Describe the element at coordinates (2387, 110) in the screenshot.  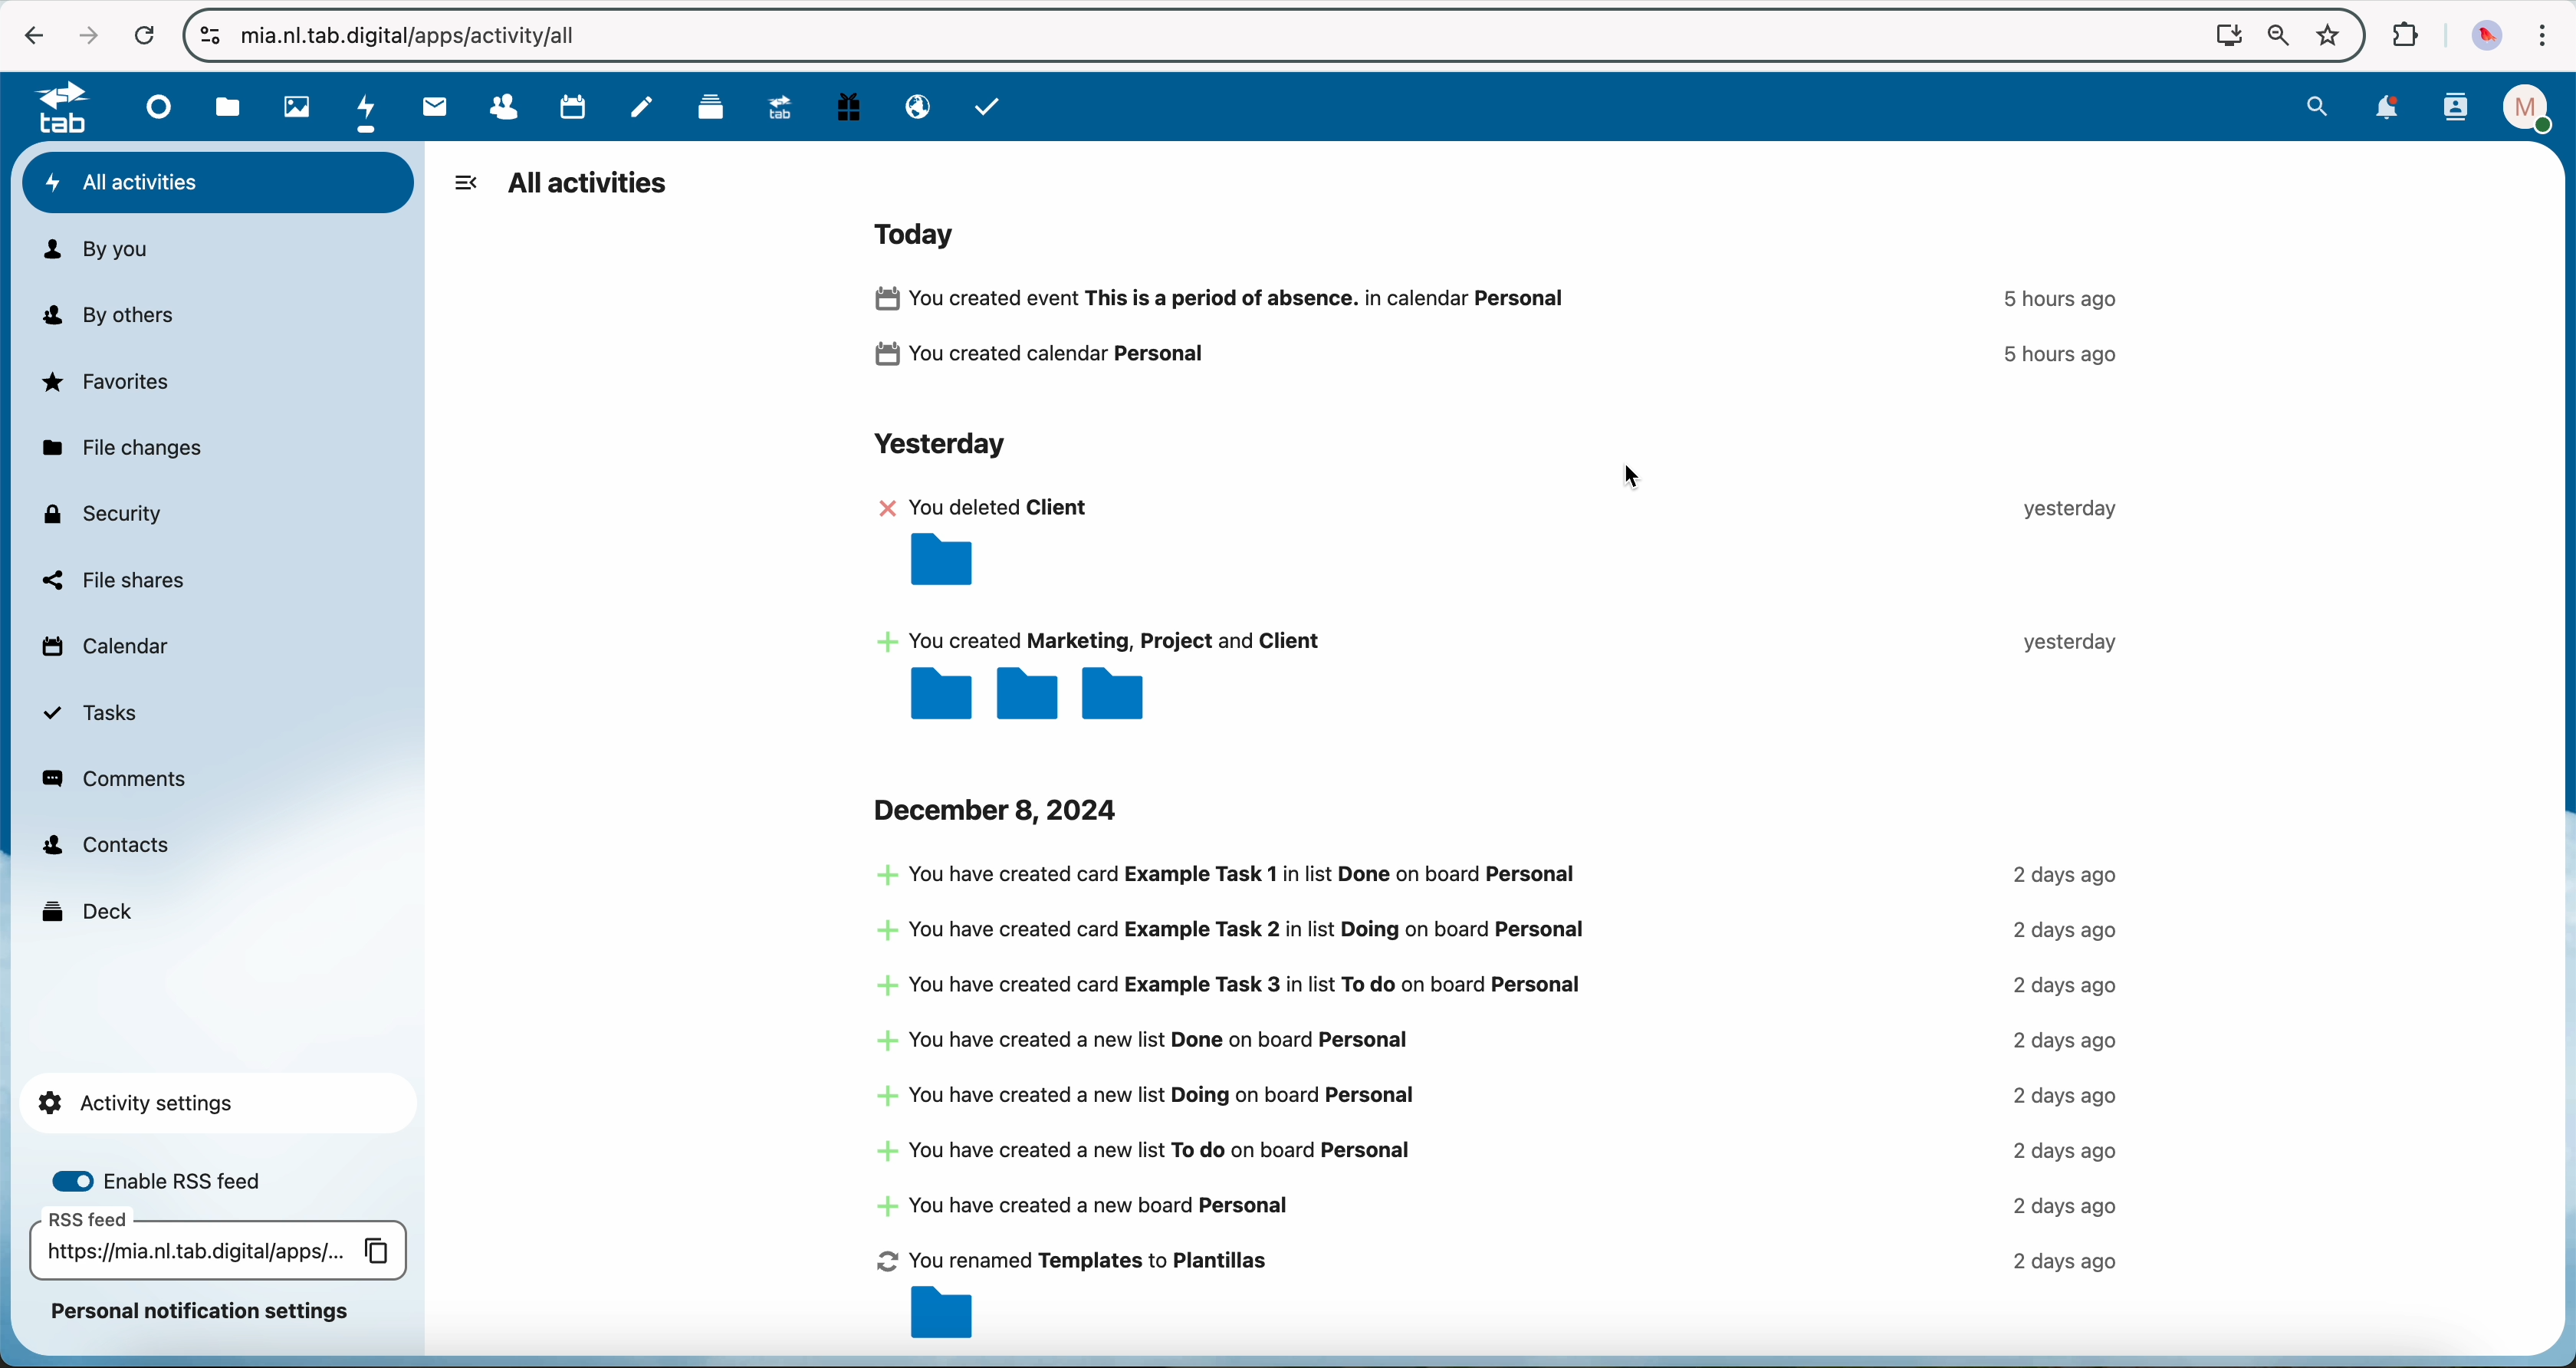
I see `notifications` at that location.